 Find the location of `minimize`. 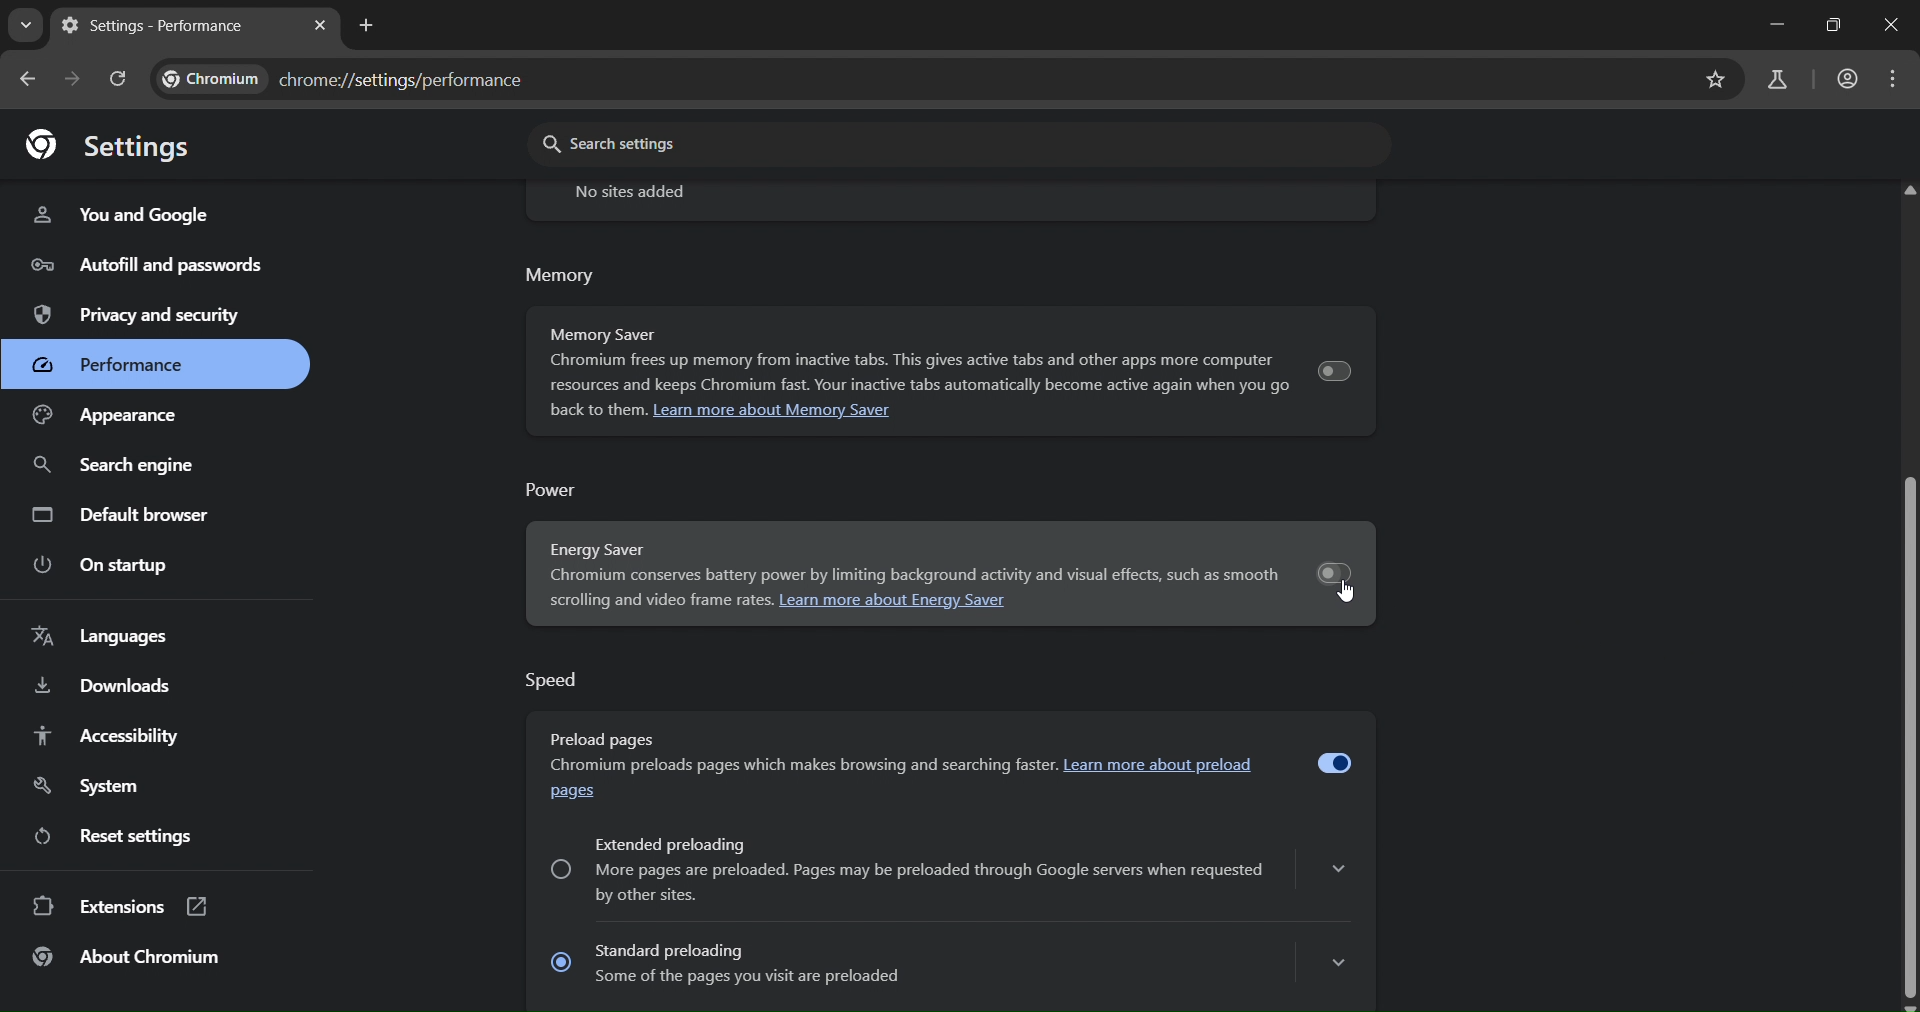

minimize is located at coordinates (1773, 20).